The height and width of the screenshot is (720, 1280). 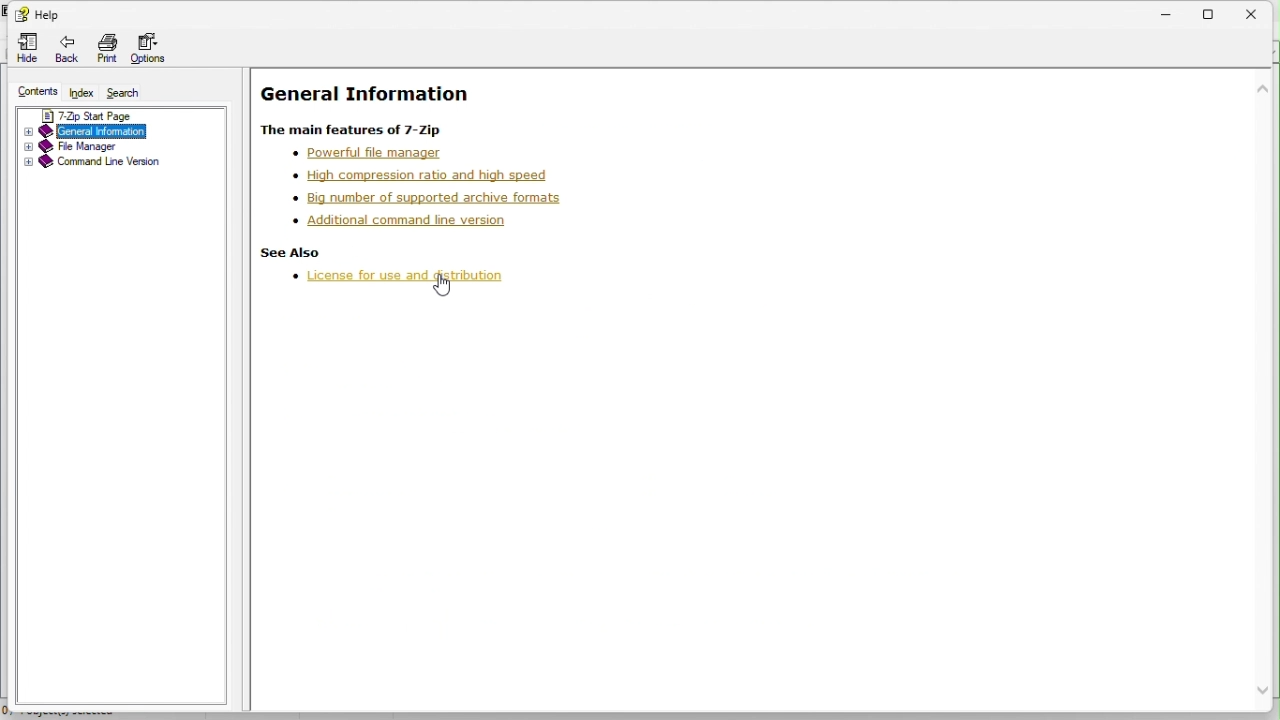 I want to click on help, so click(x=37, y=12).